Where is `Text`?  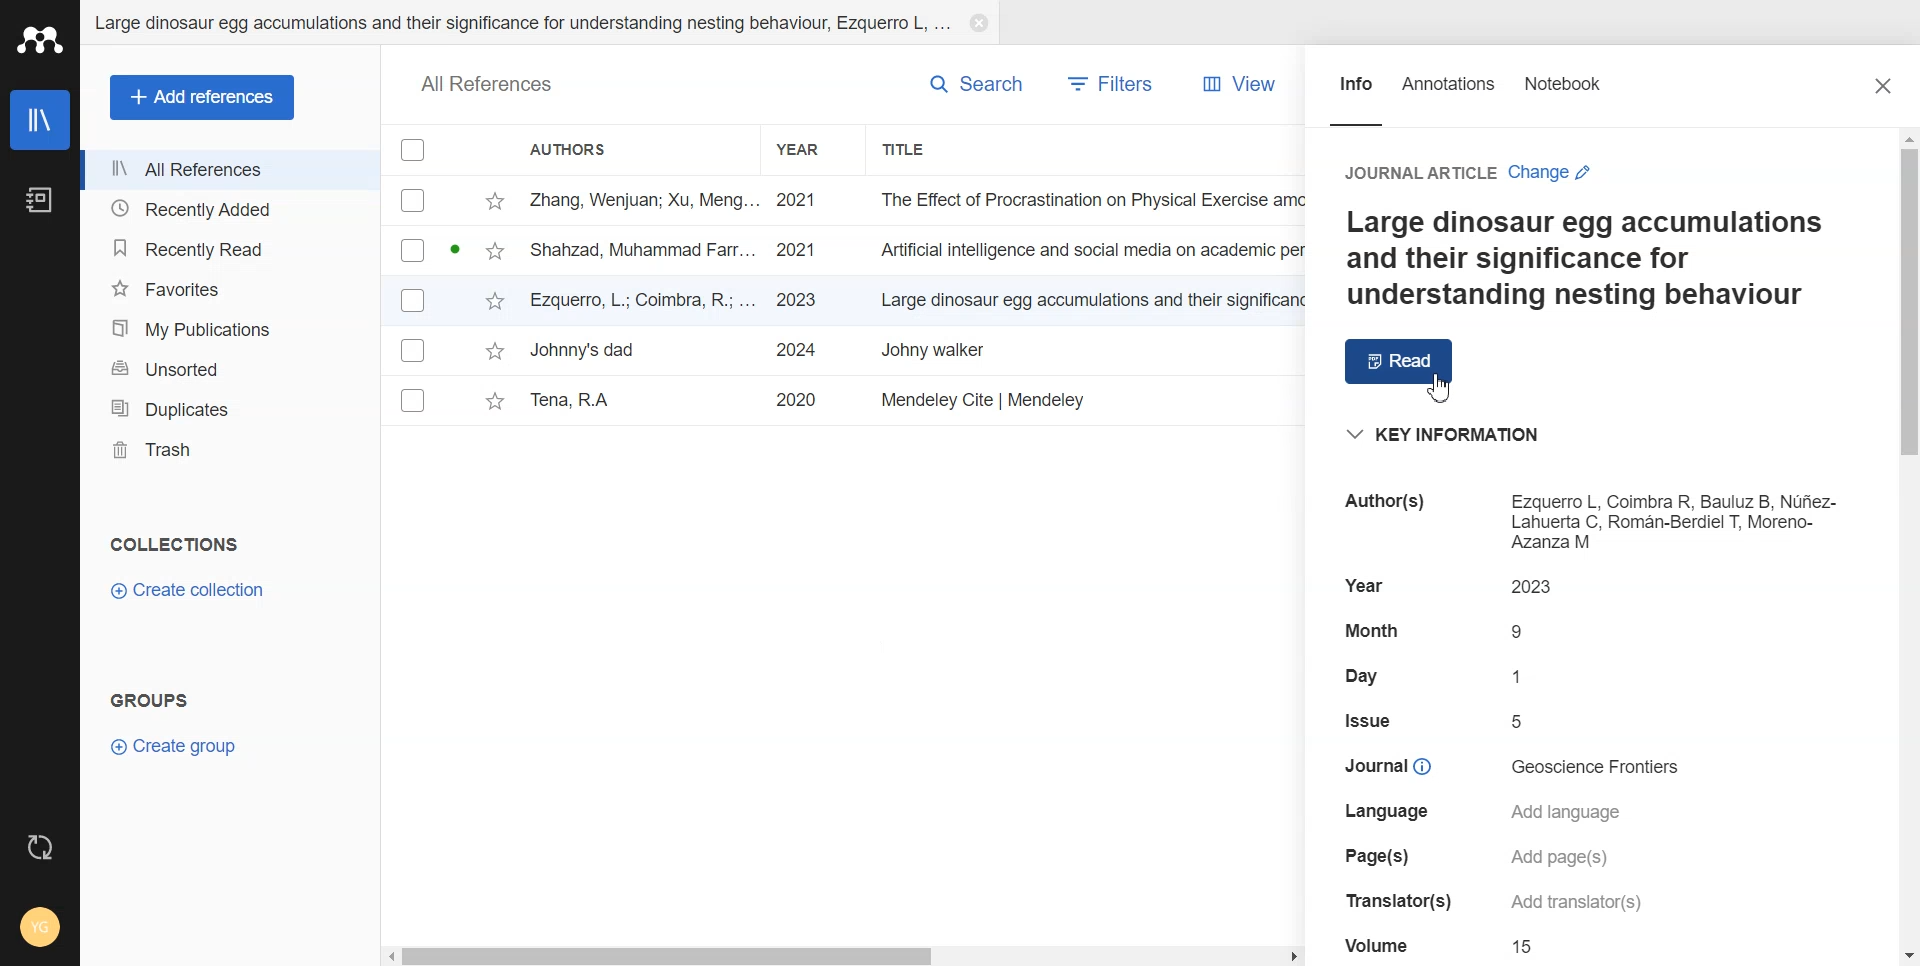
Text is located at coordinates (155, 698).